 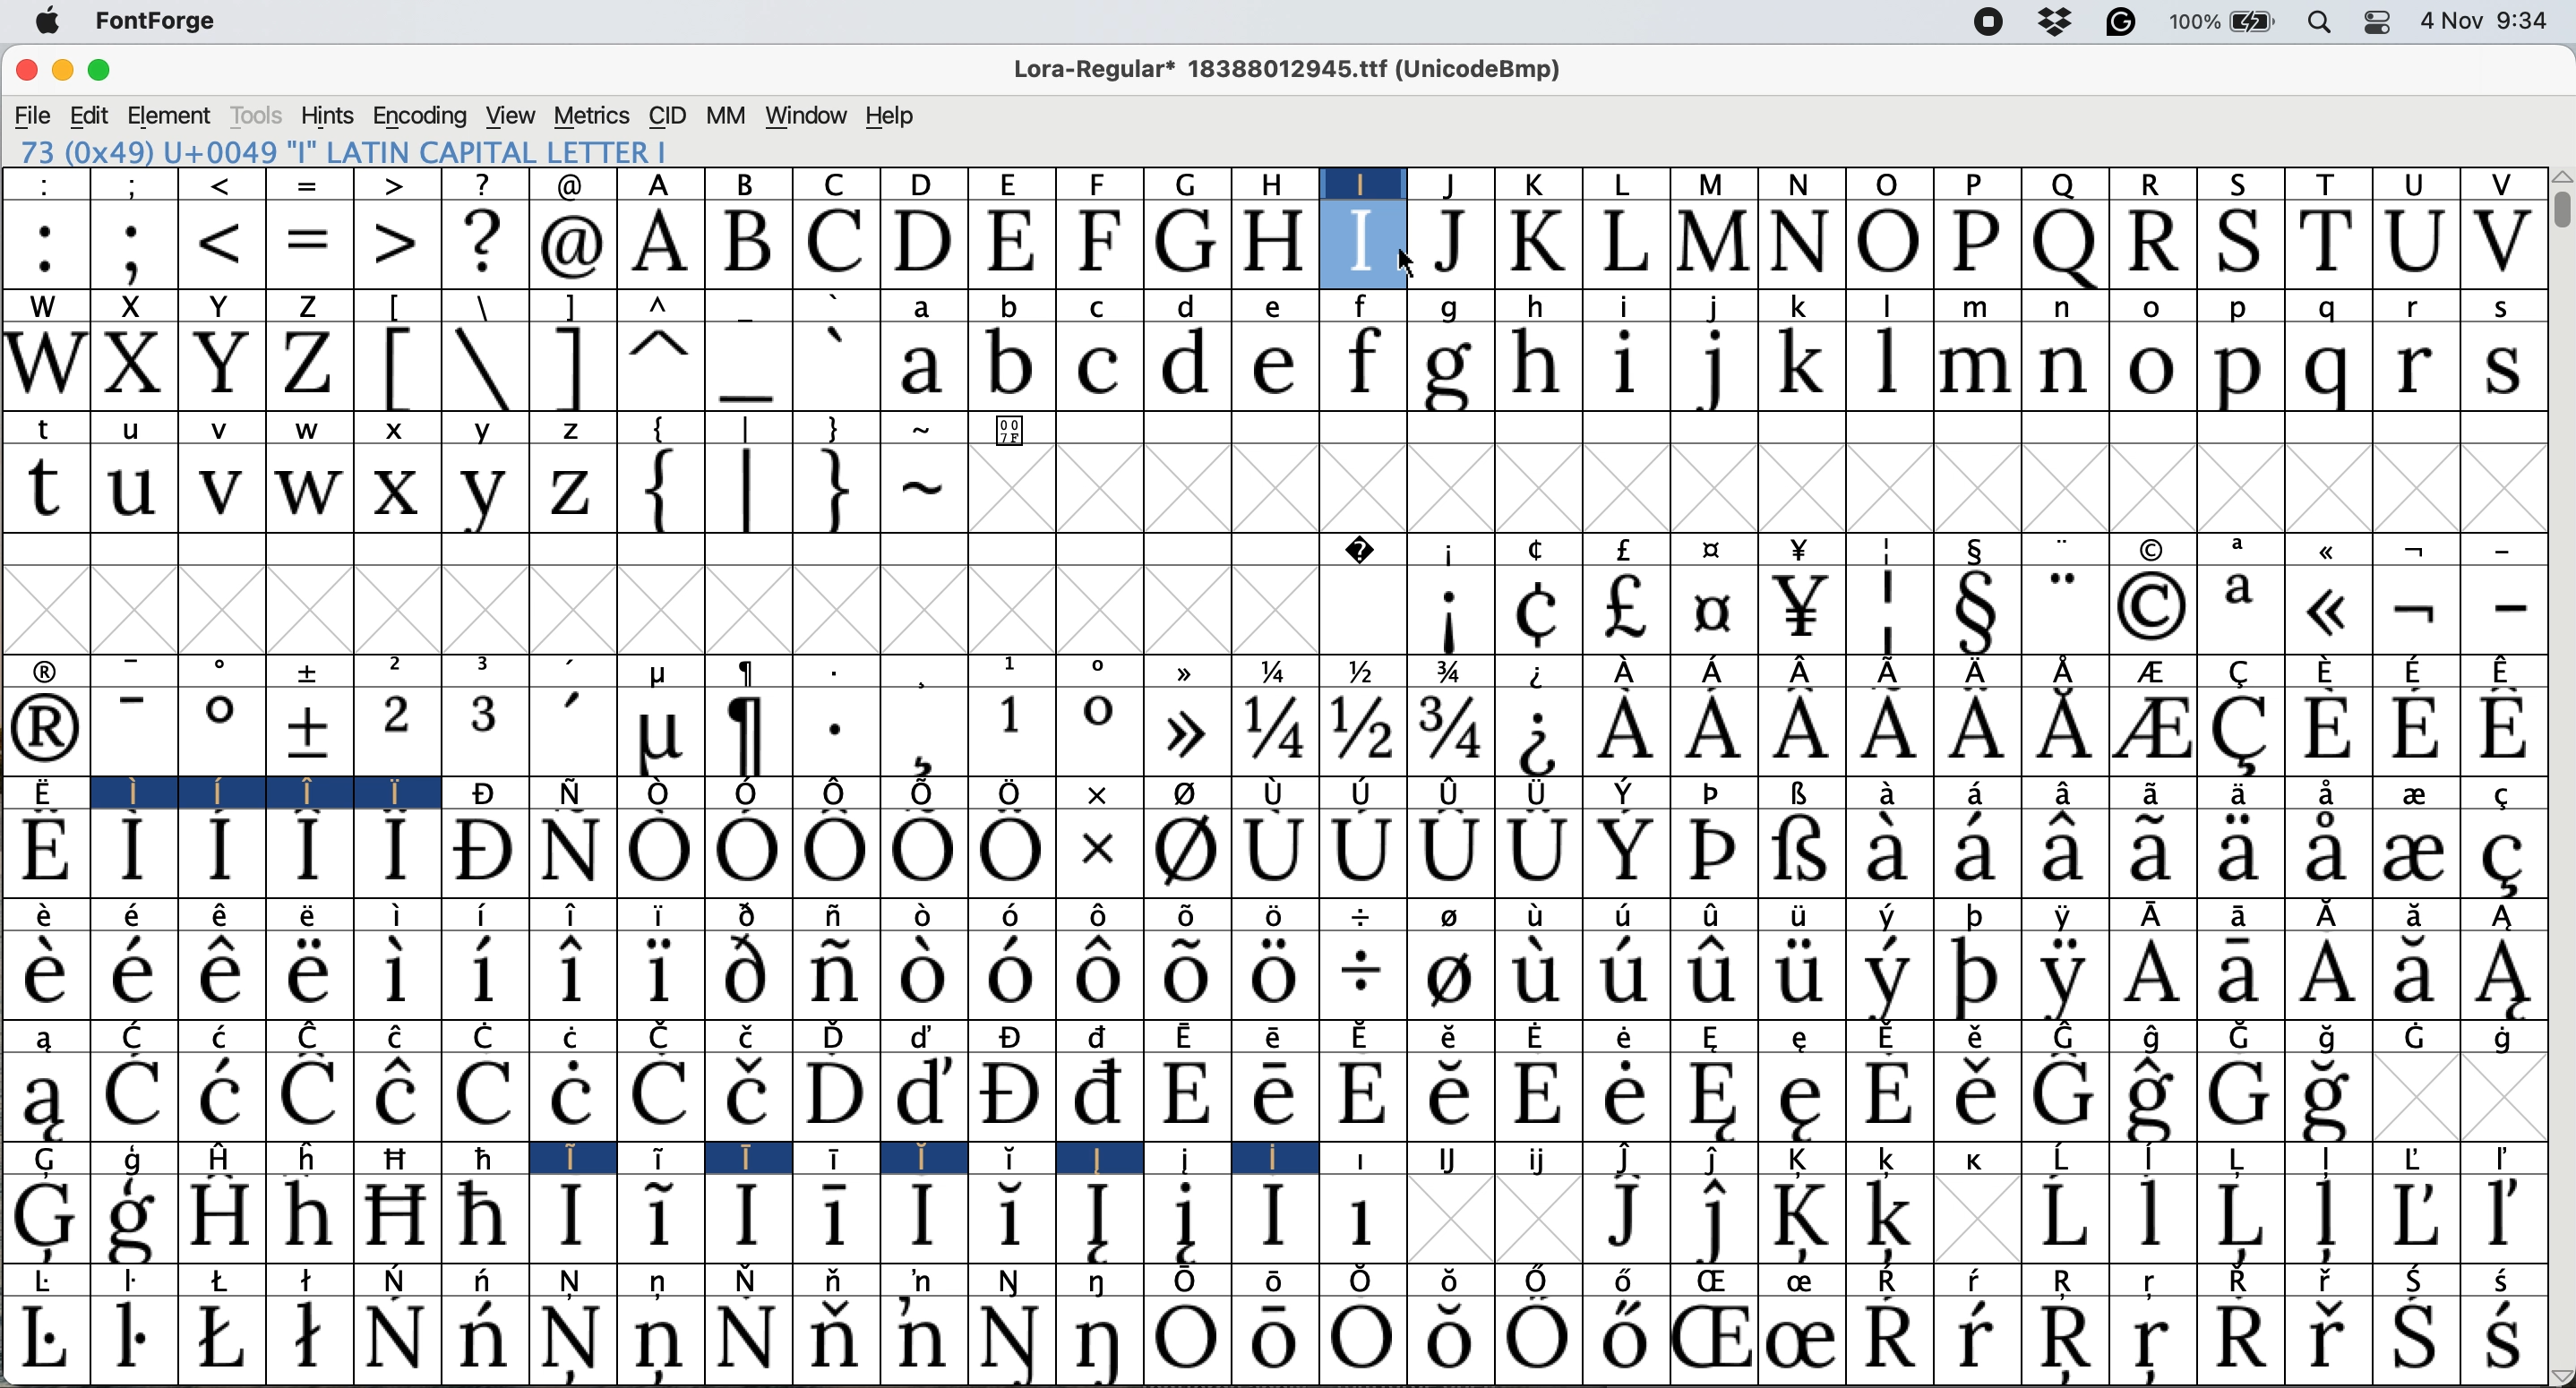 I want to click on Symbol, so click(x=2068, y=1035).